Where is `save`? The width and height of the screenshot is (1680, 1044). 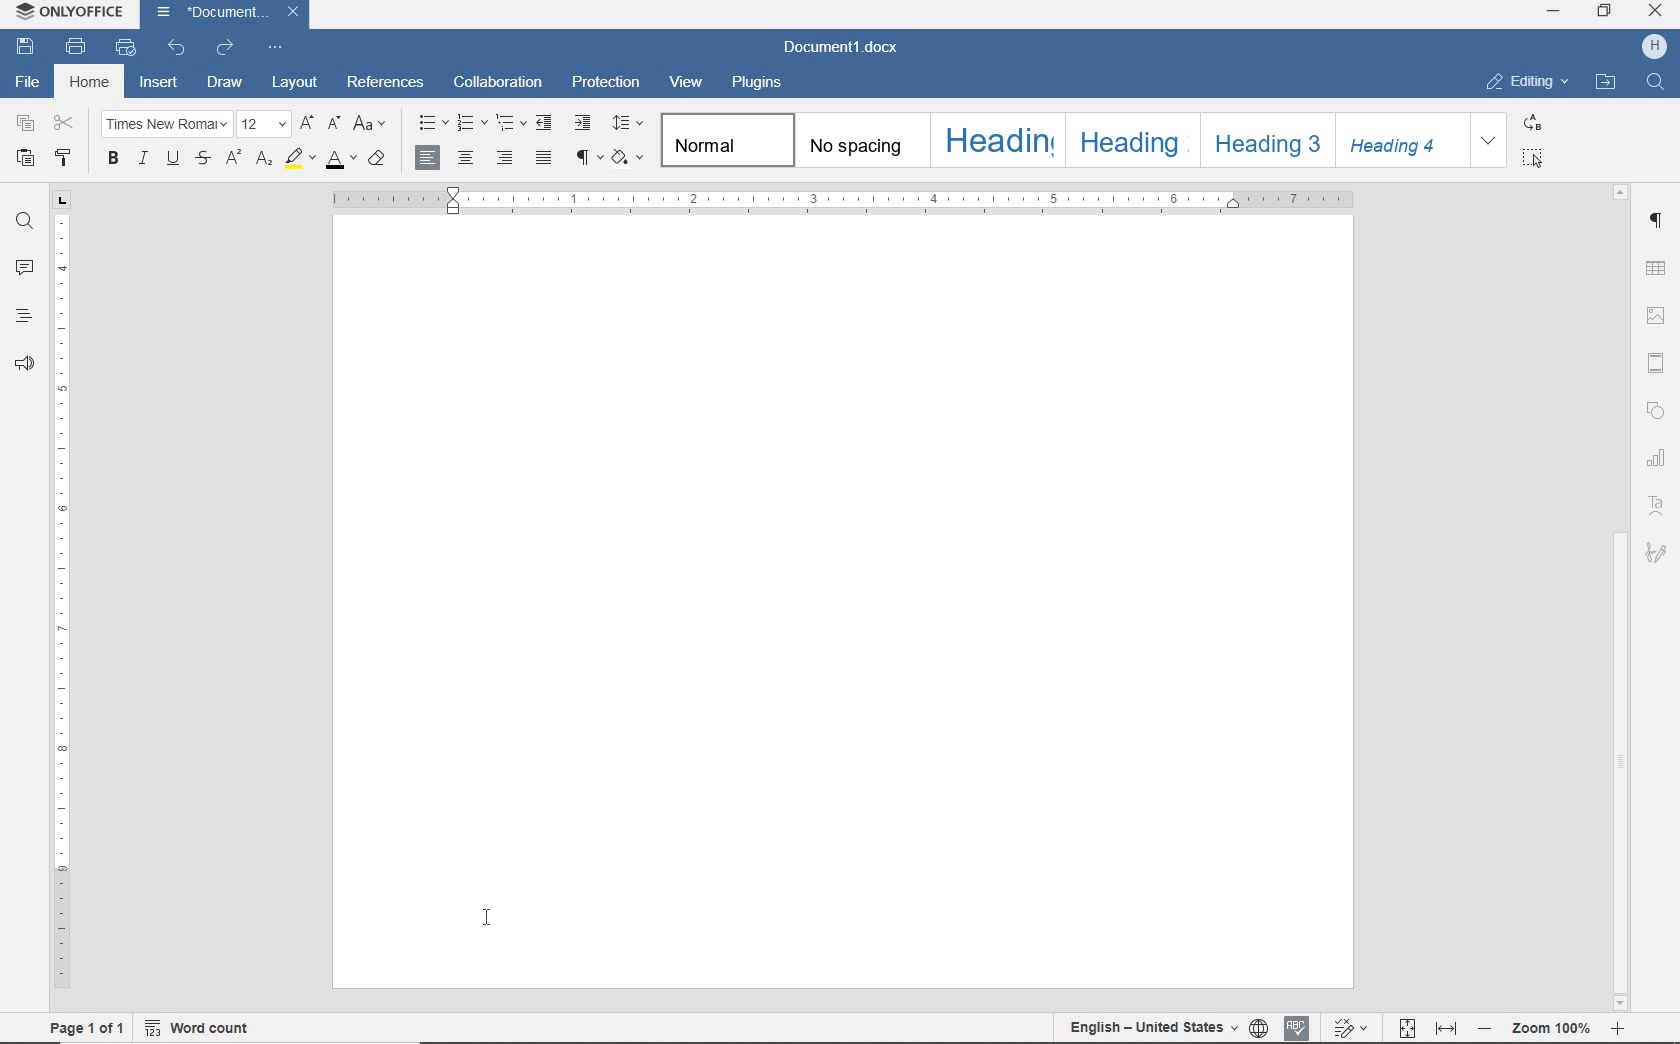
save is located at coordinates (24, 46).